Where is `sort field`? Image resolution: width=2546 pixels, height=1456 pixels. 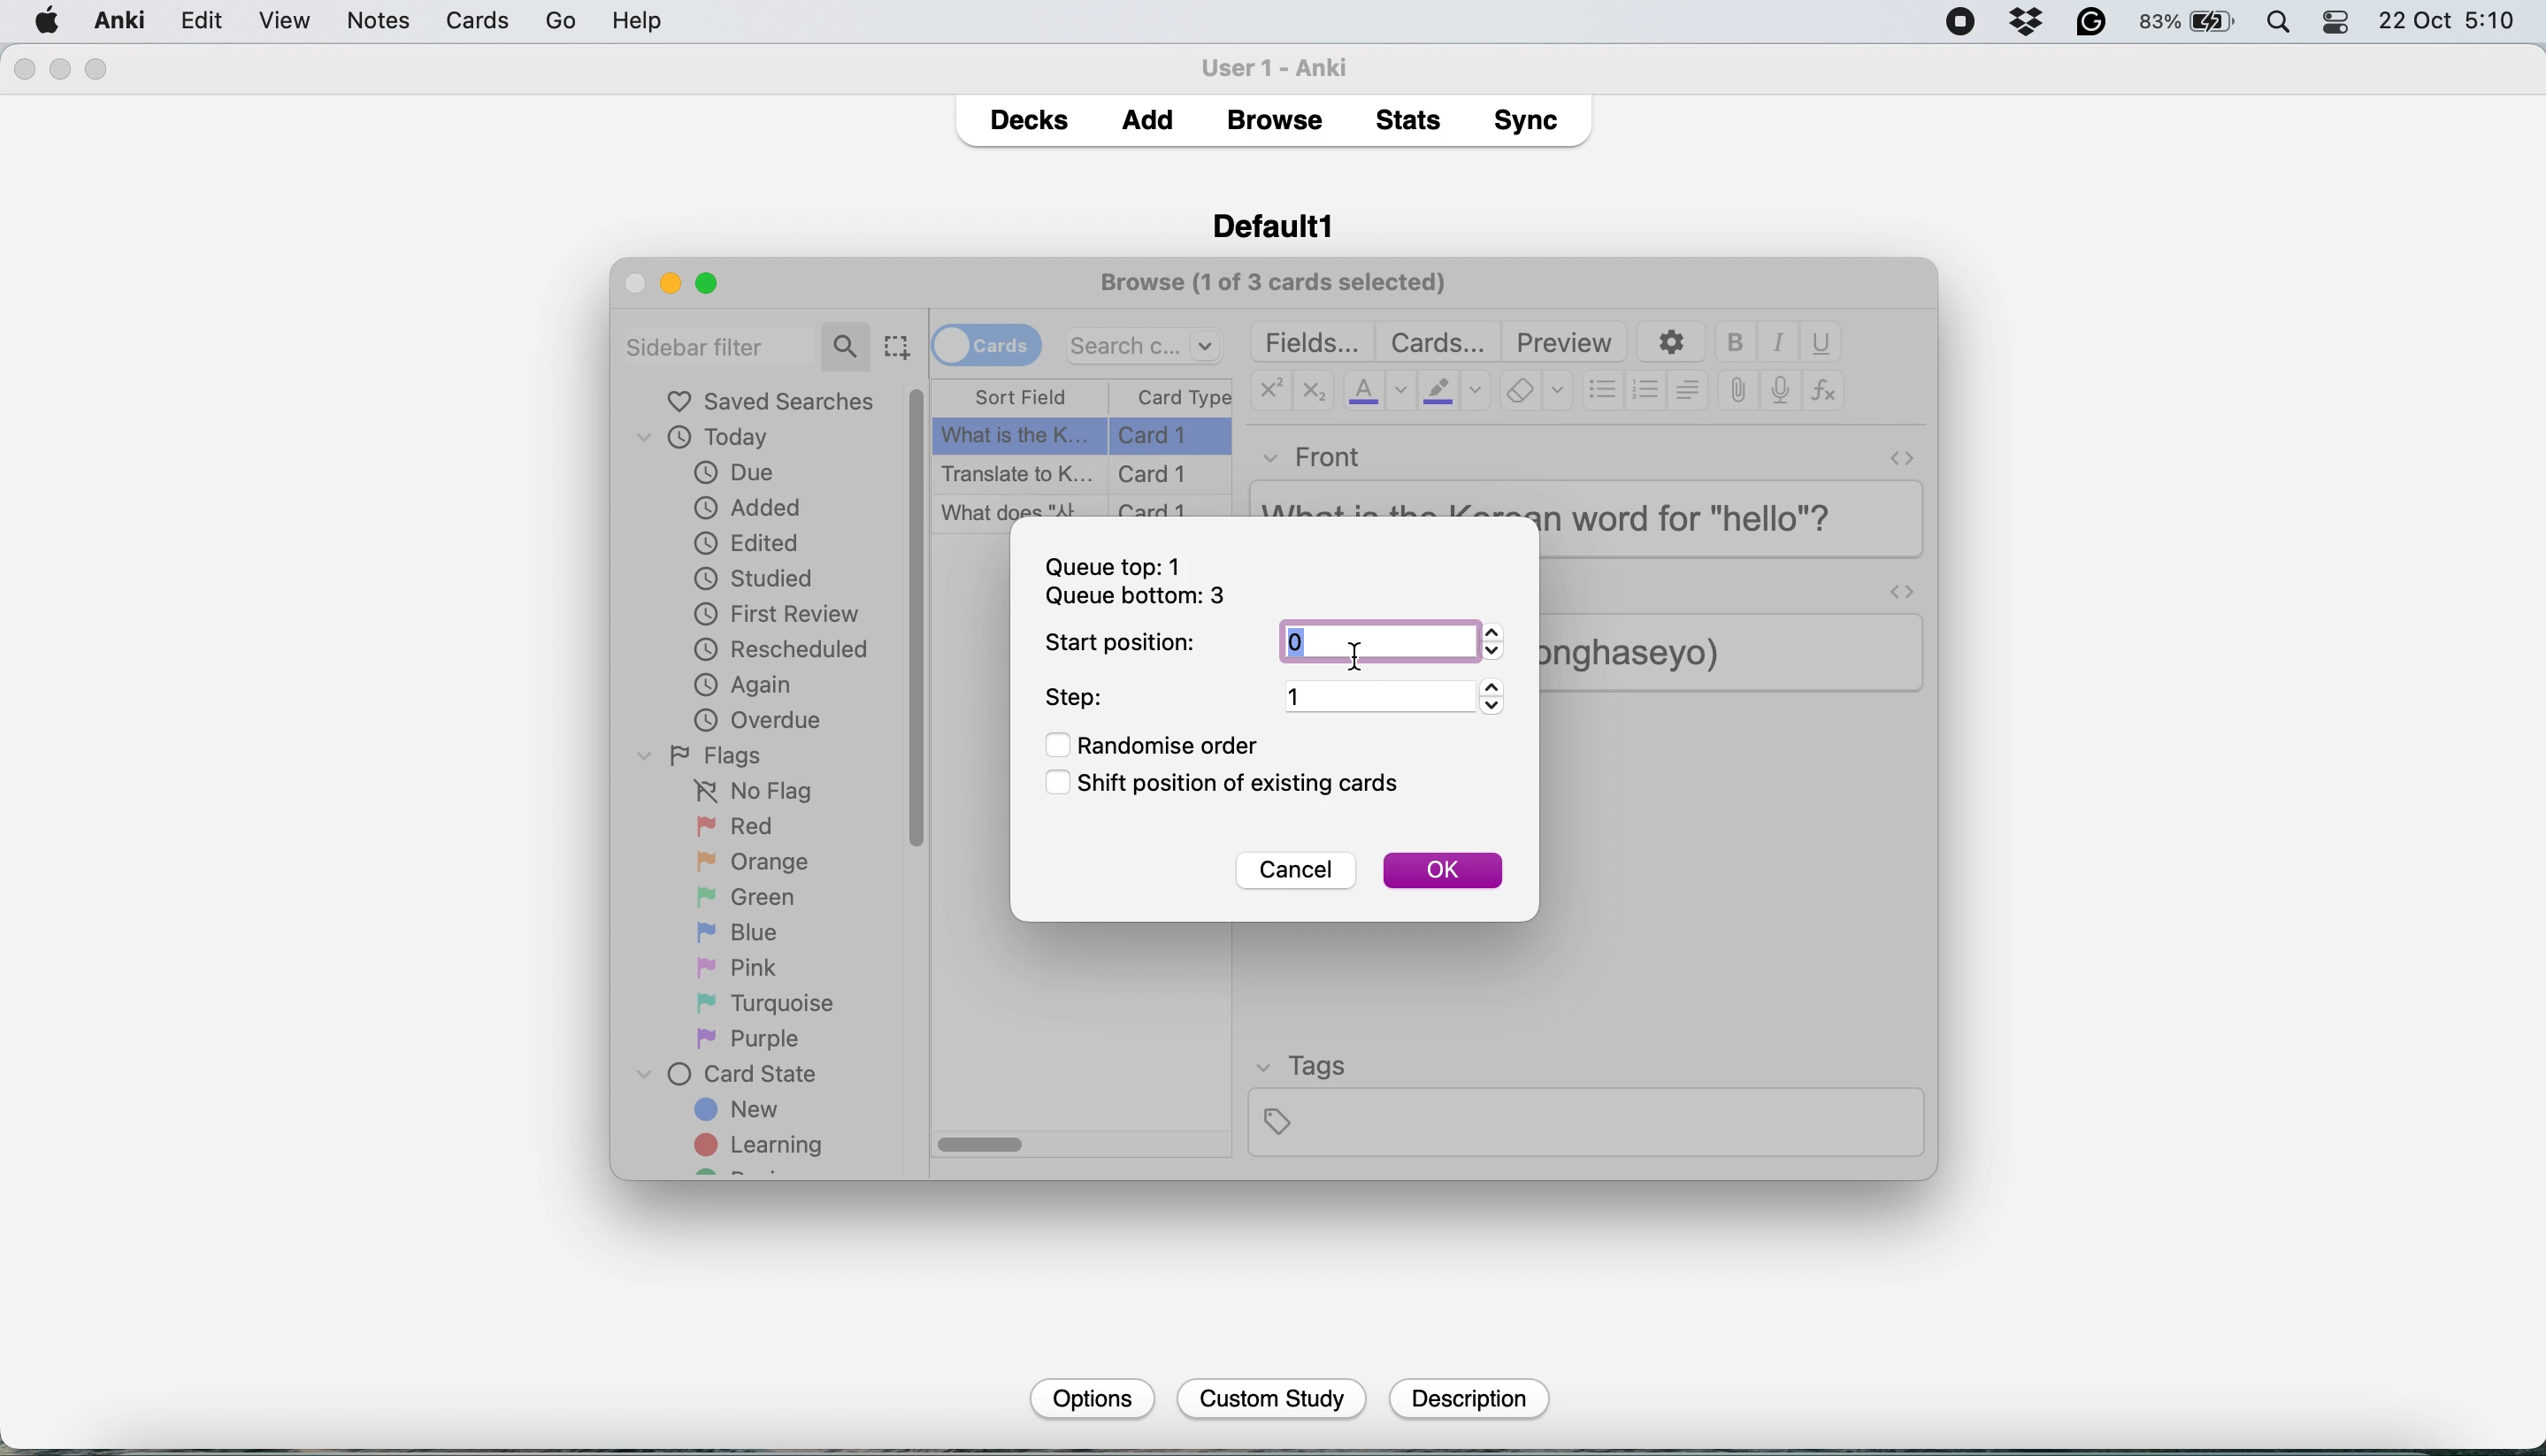
sort field is located at coordinates (1021, 398).